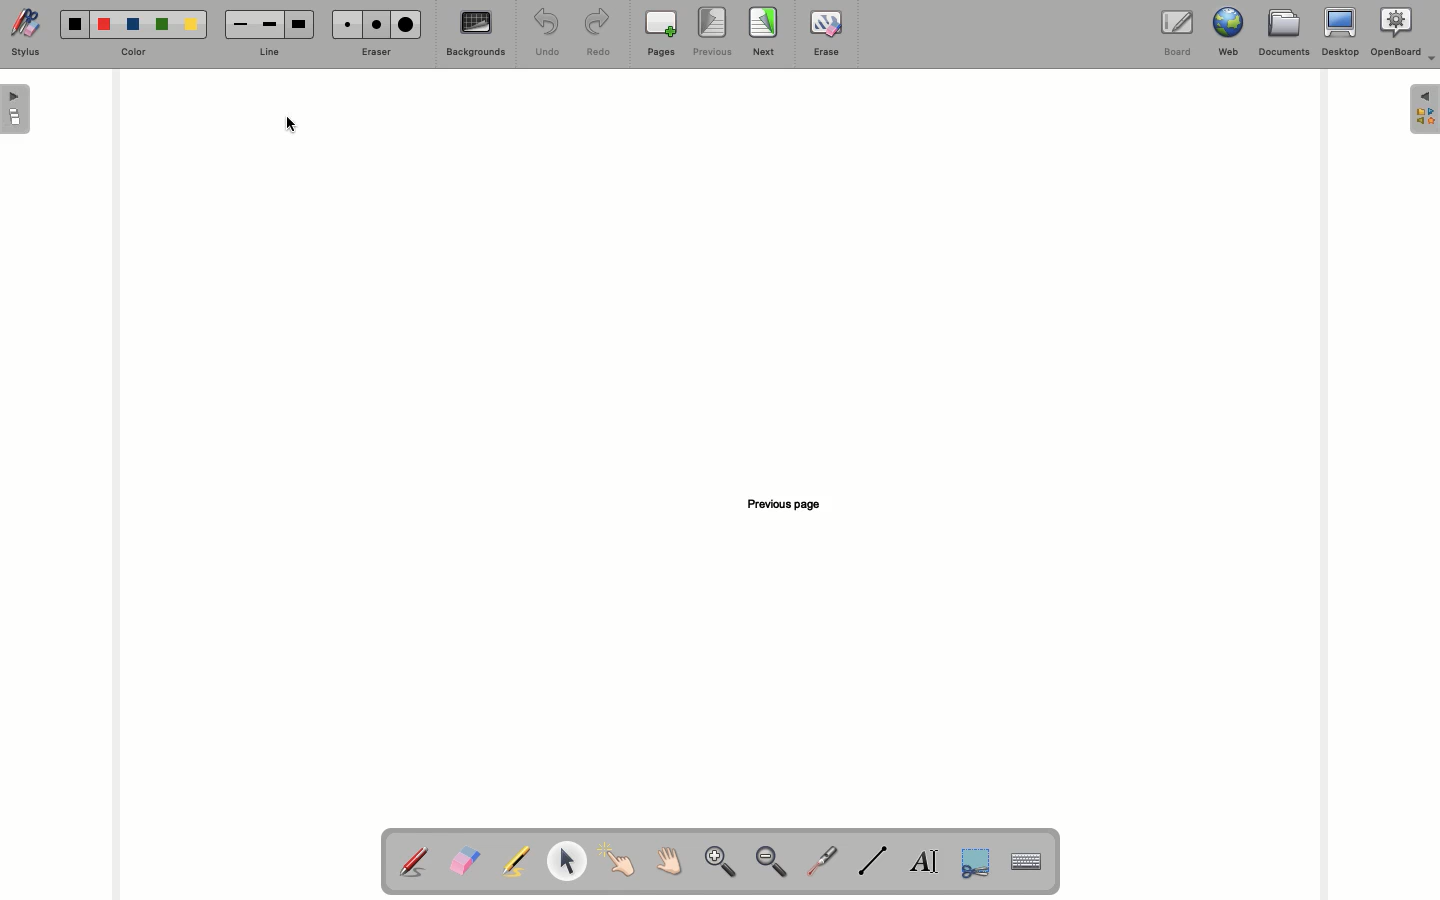  What do you see at coordinates (299, 25) in the screenshot?
I see `Large line` at bounding box center [299, 25].